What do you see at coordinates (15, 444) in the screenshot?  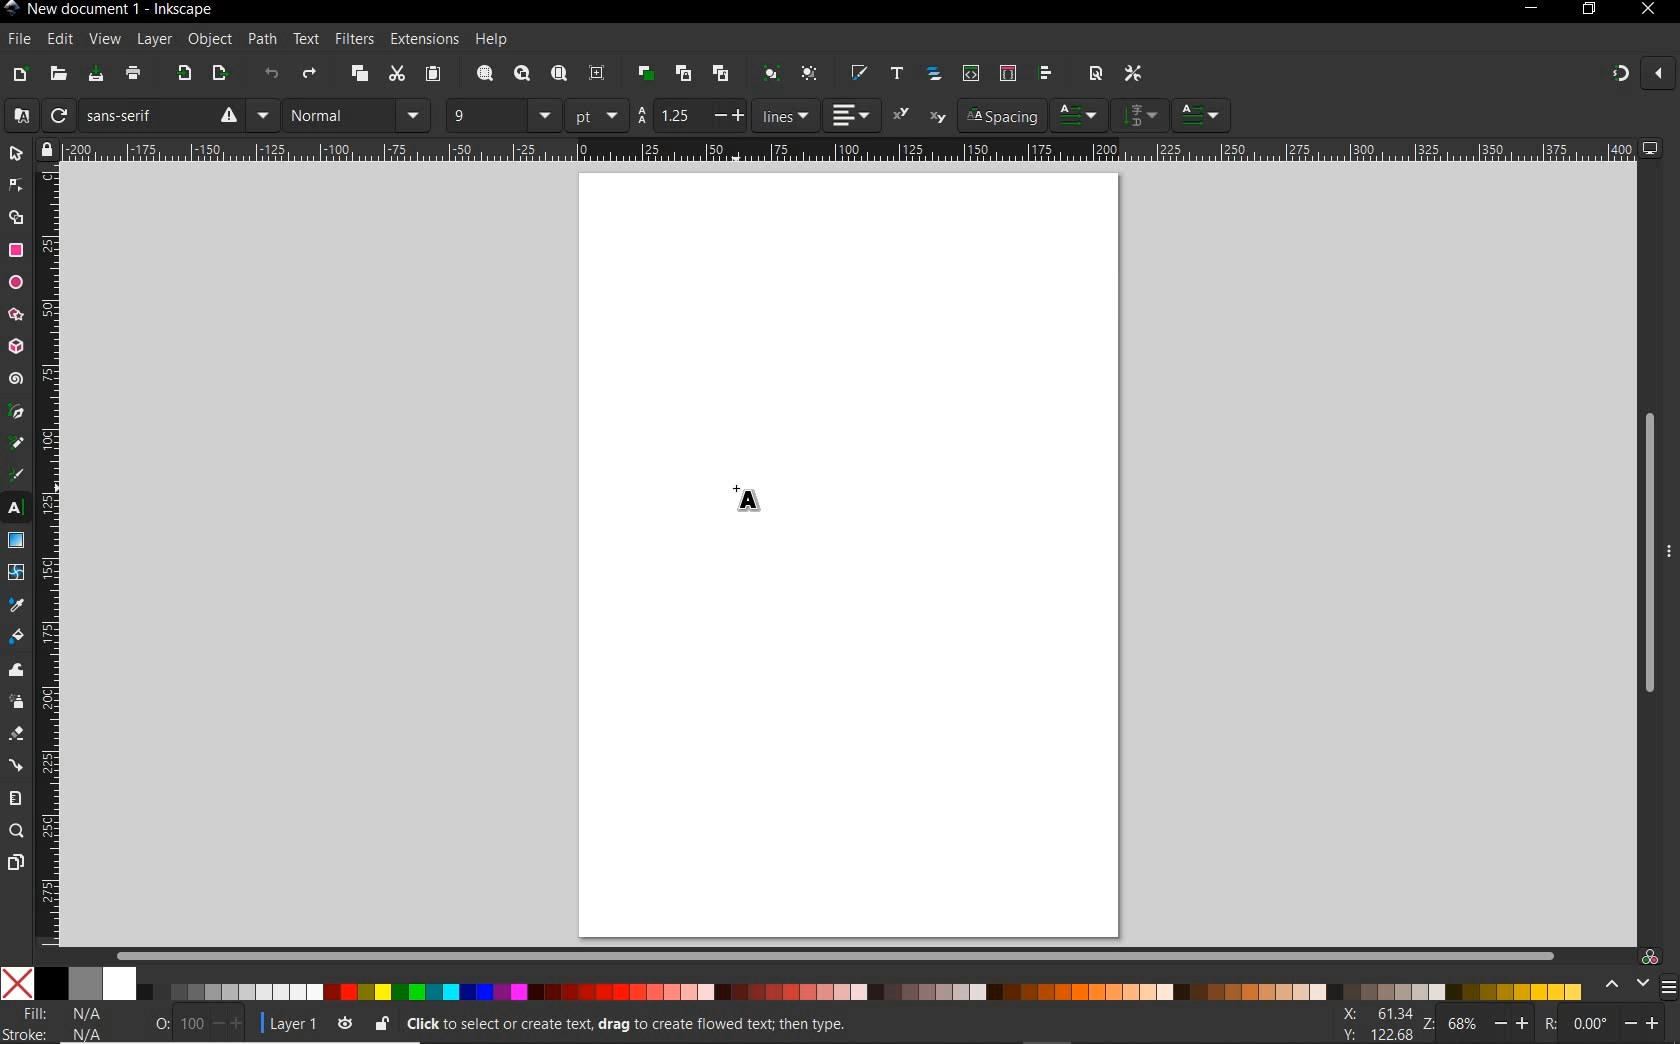 I see `pencil tool` at bounding box center [15, 444].